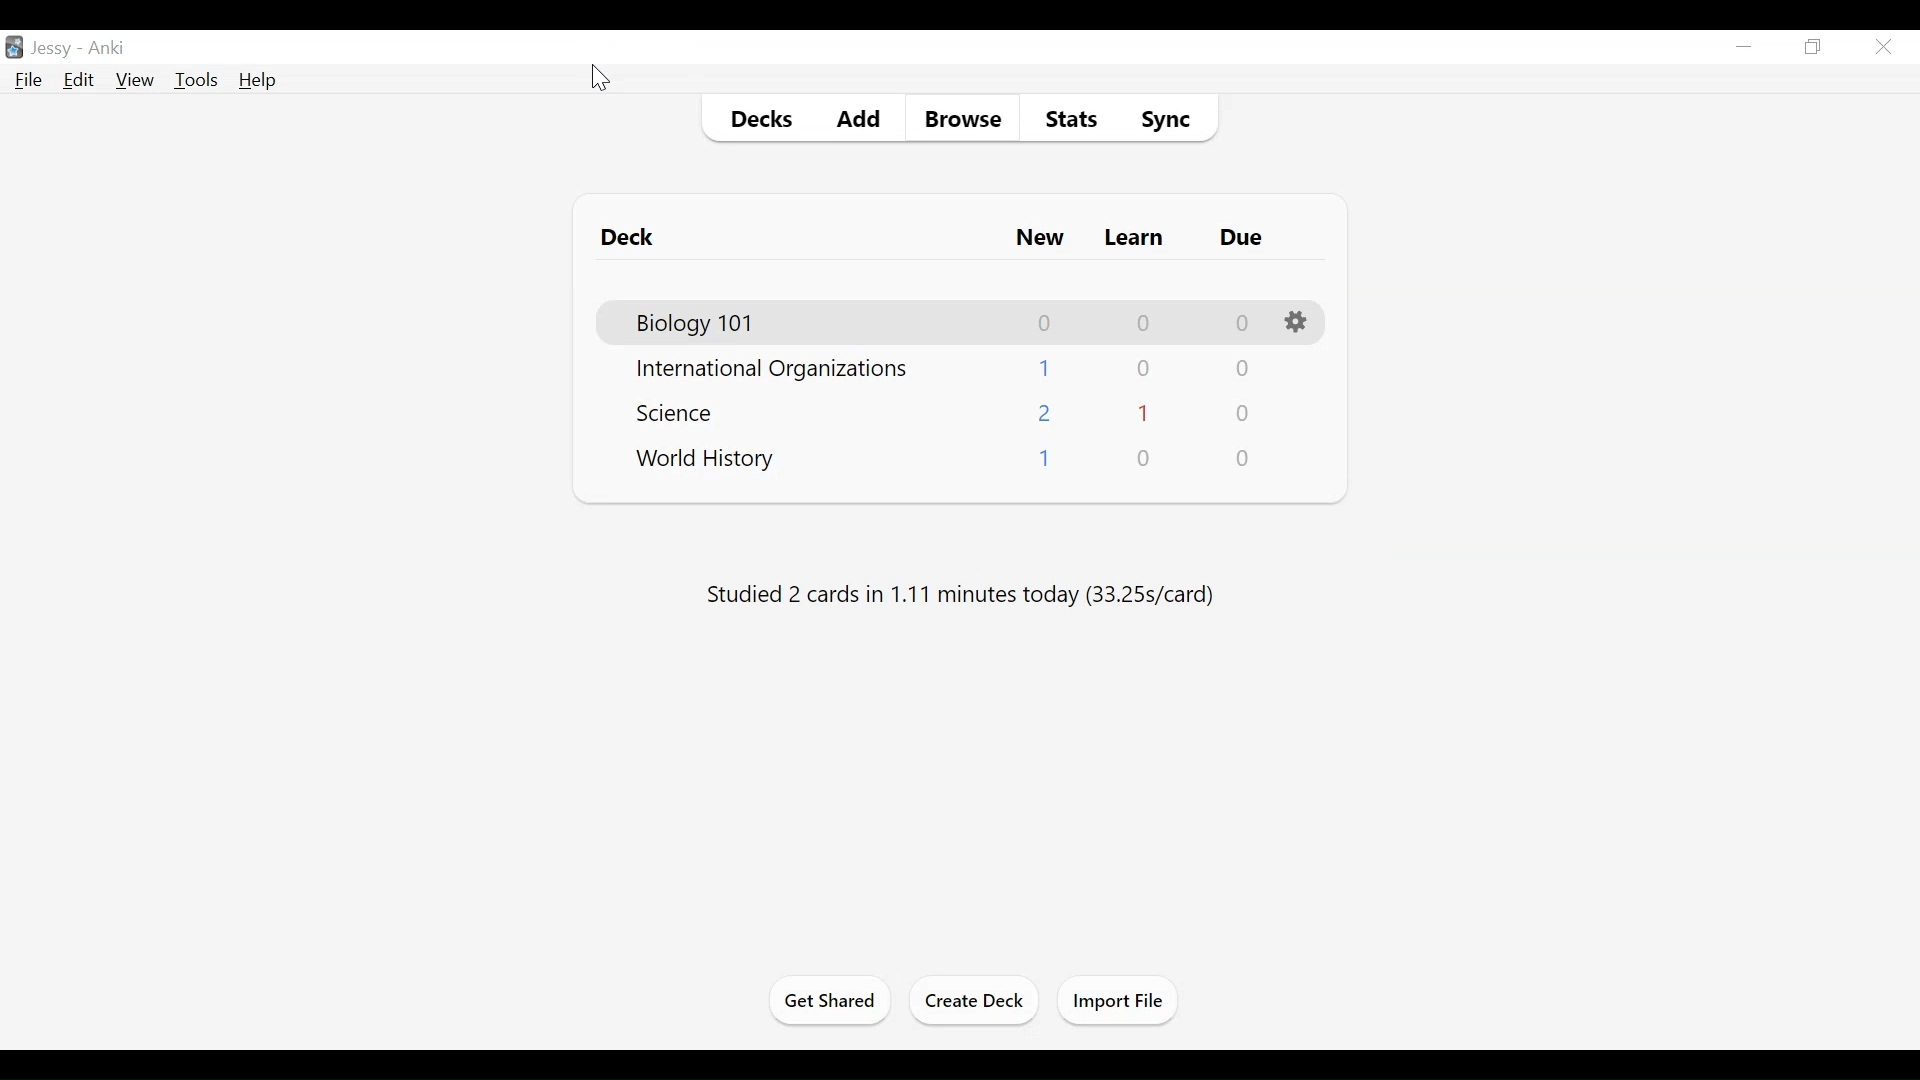 The image size is (1920, 1080). Describe the element at coordinates (1241, 415) in the screenshot. I see `Due Cards Count` at that location.